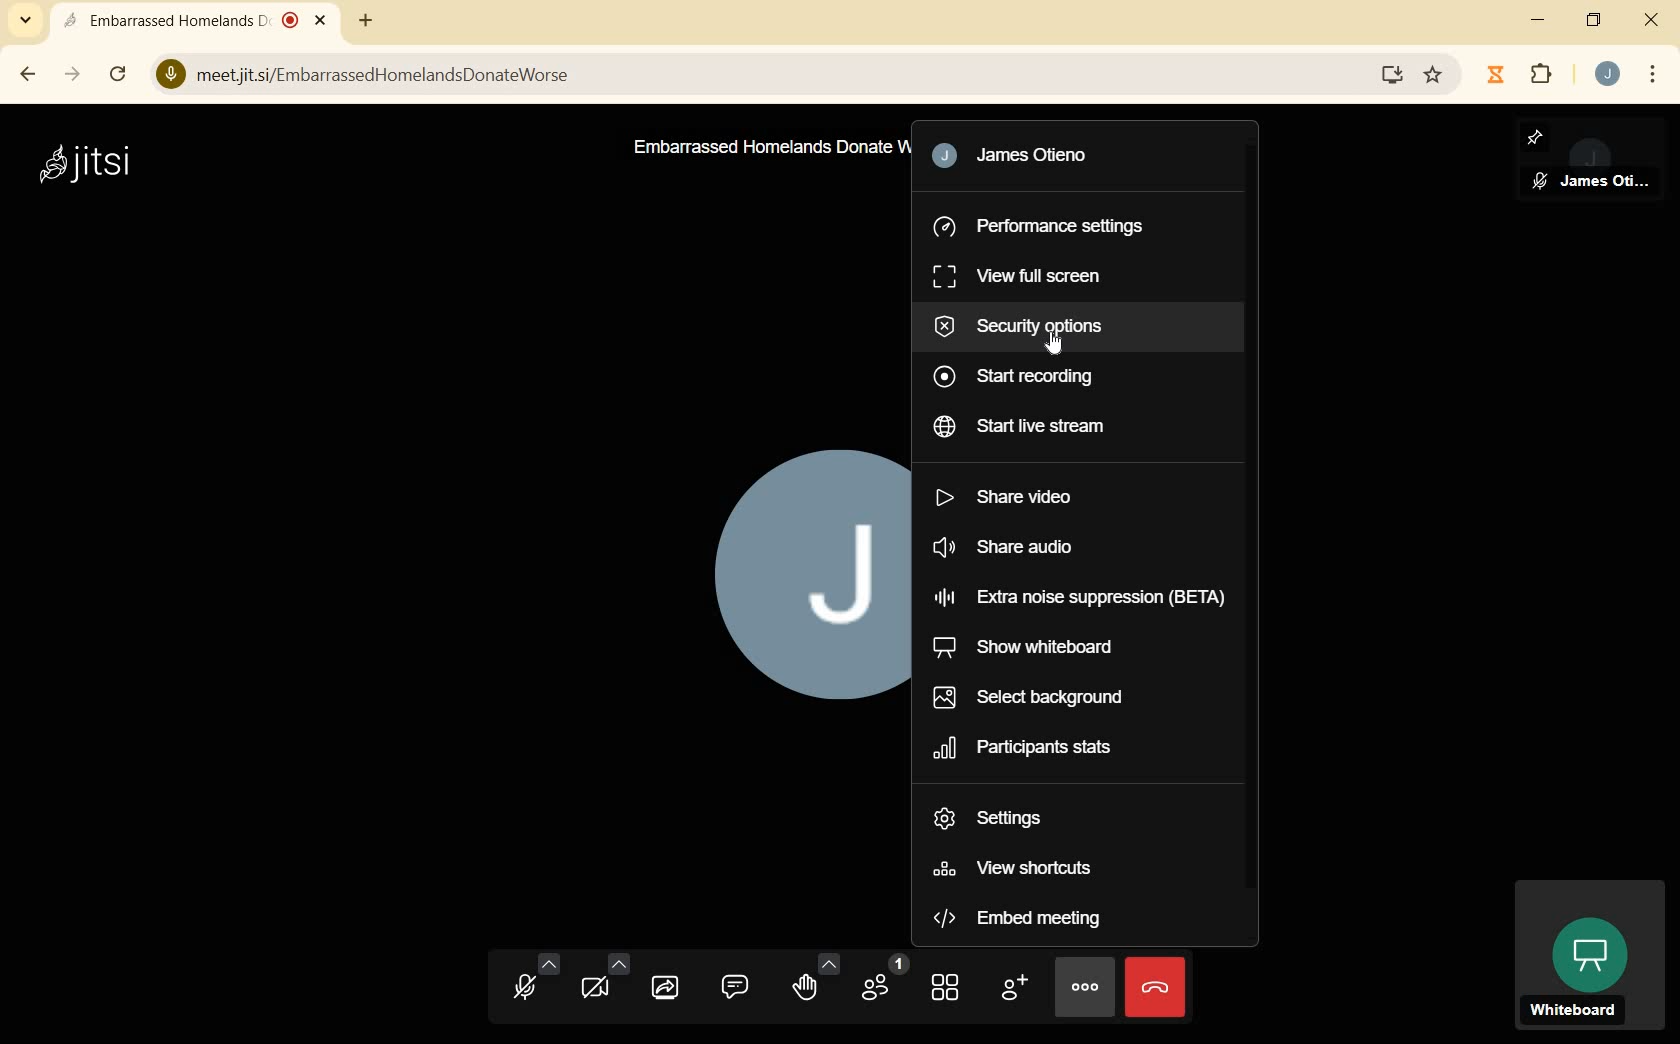  What do you see at coordinates (120, 76) in the screenshot?
I see `scrollbar` at bounding box center [120, 76].